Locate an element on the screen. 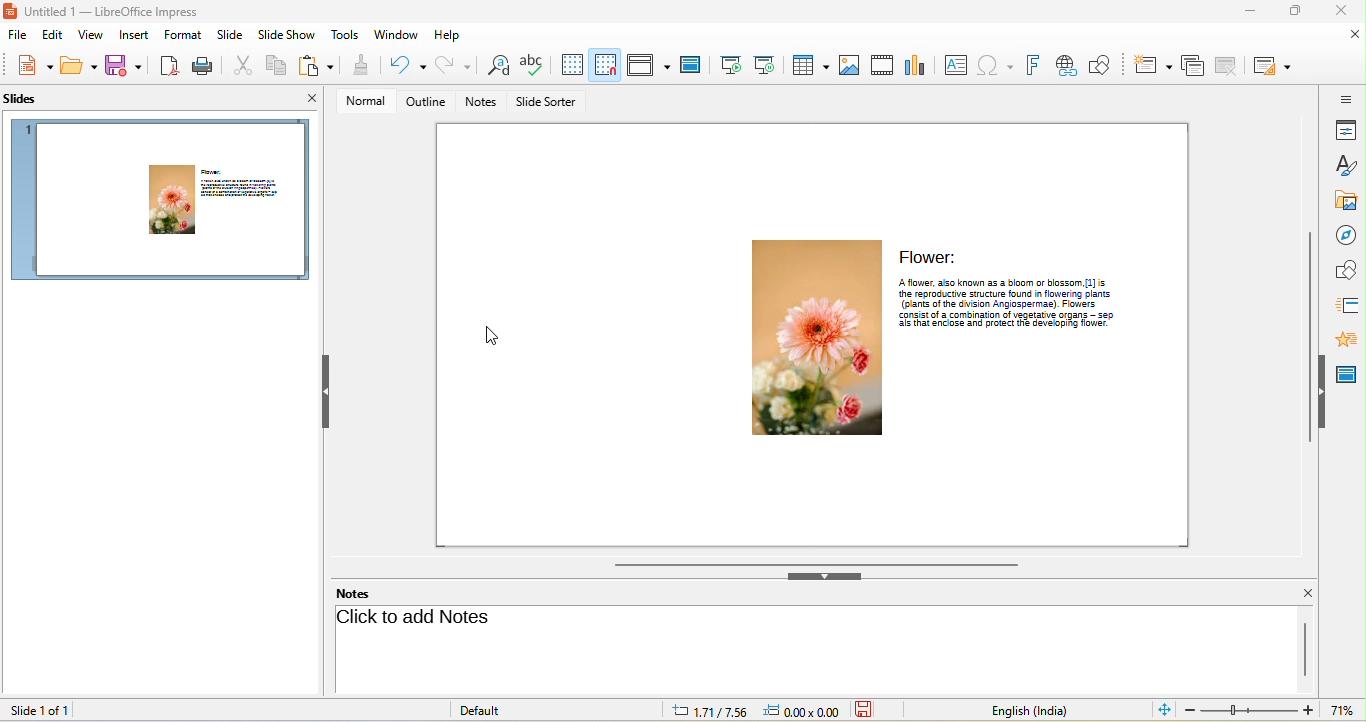  outline is located at coordinates (425, 102).